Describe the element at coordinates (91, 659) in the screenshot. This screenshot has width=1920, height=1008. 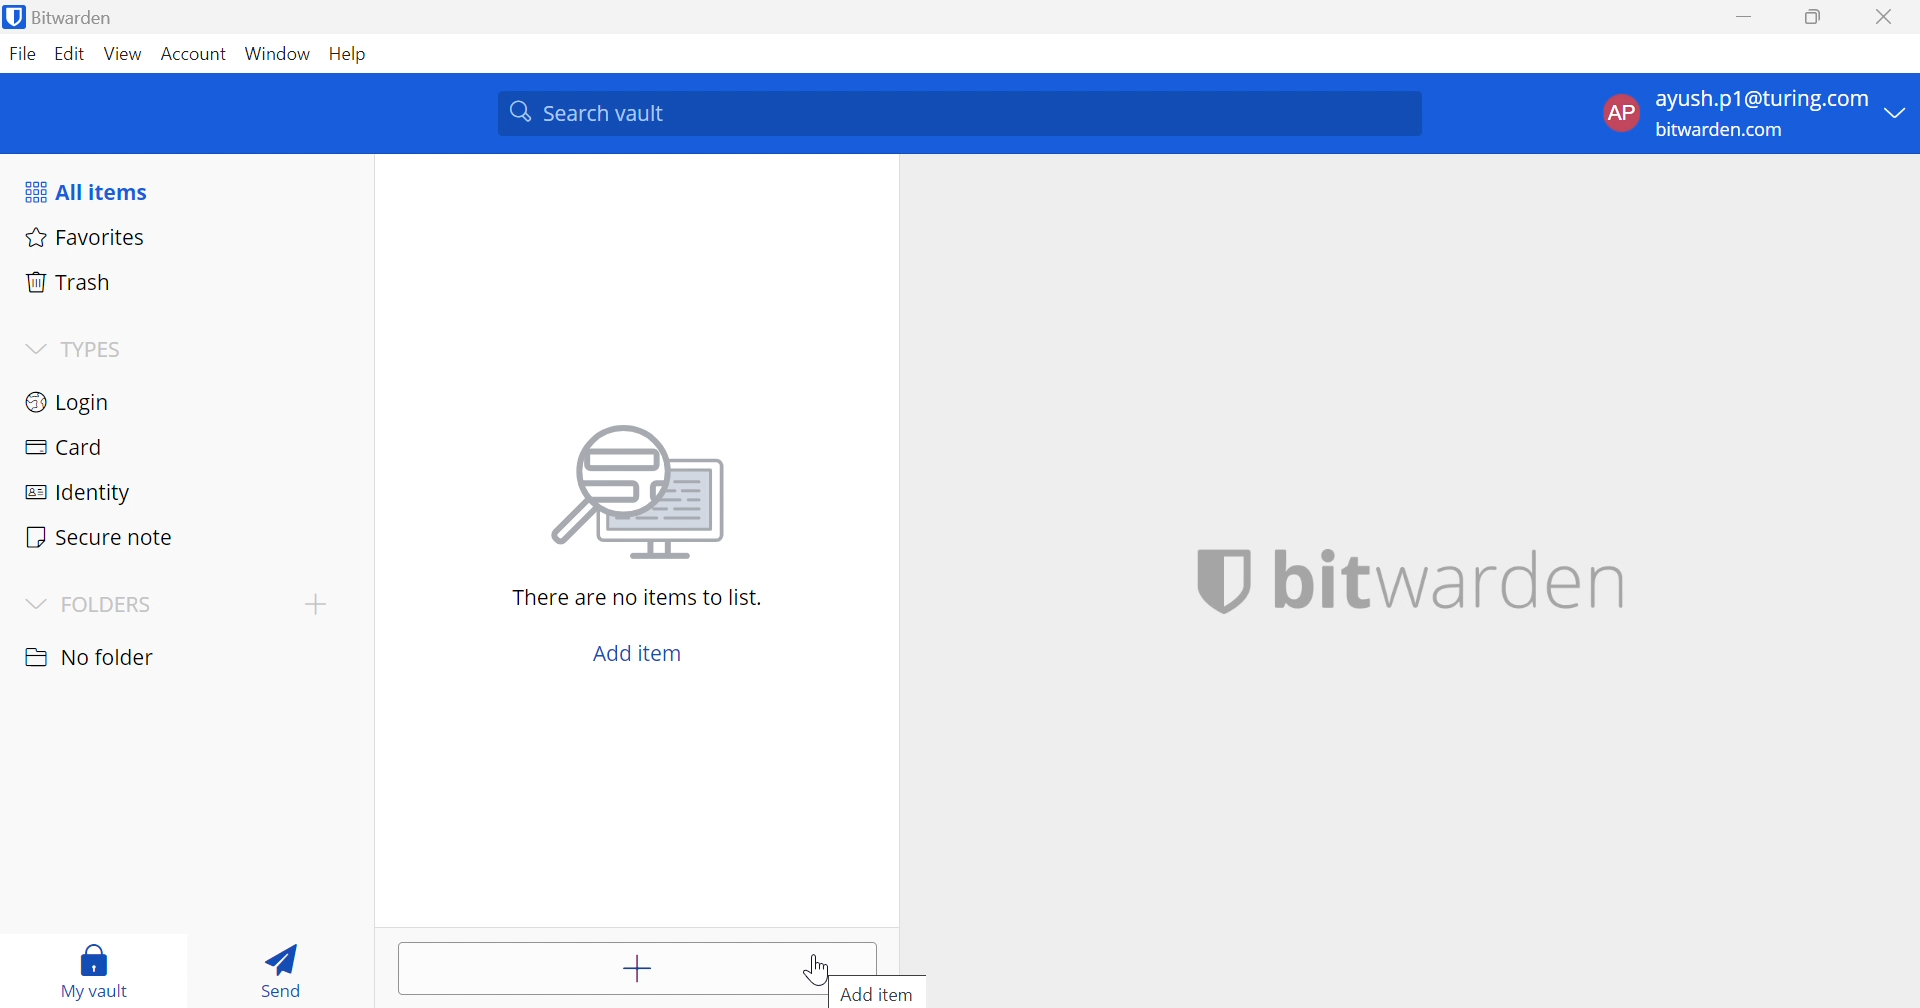
I see `No folder` at that location.